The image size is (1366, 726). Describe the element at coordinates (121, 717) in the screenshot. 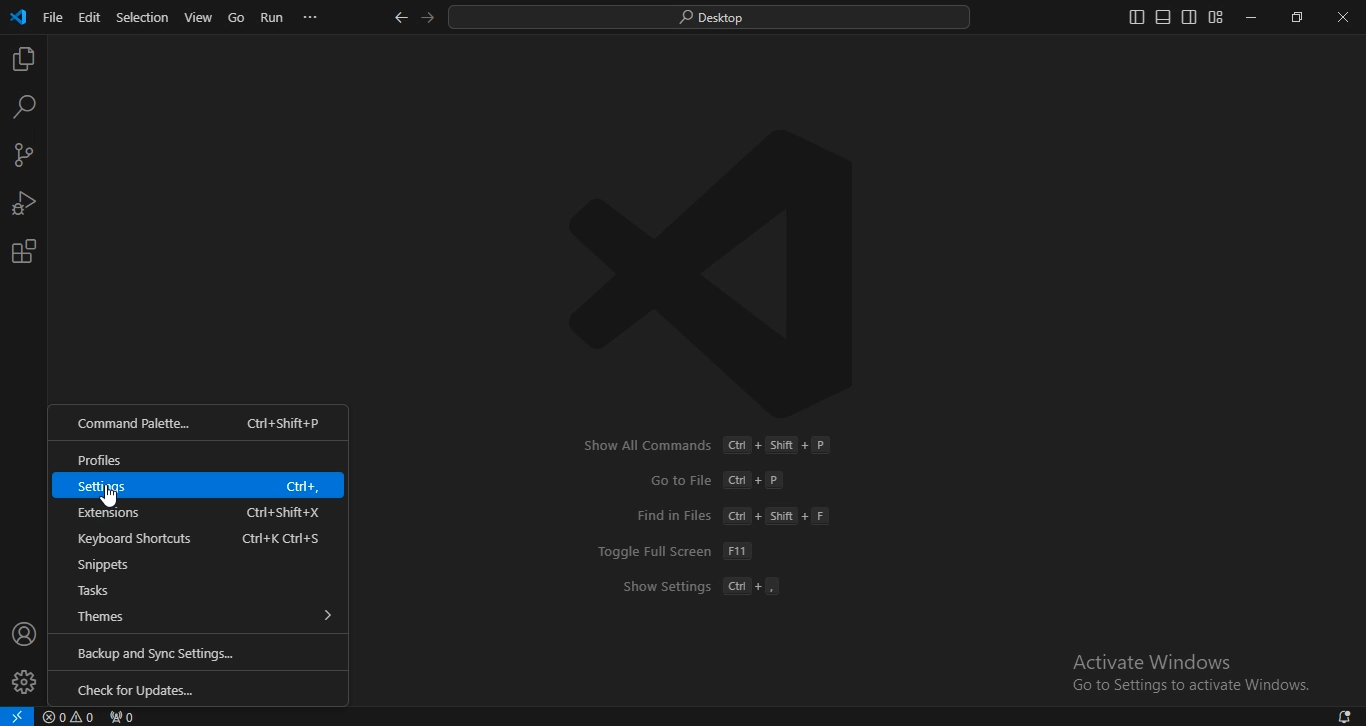

I see `no ports forwarded` at that location.